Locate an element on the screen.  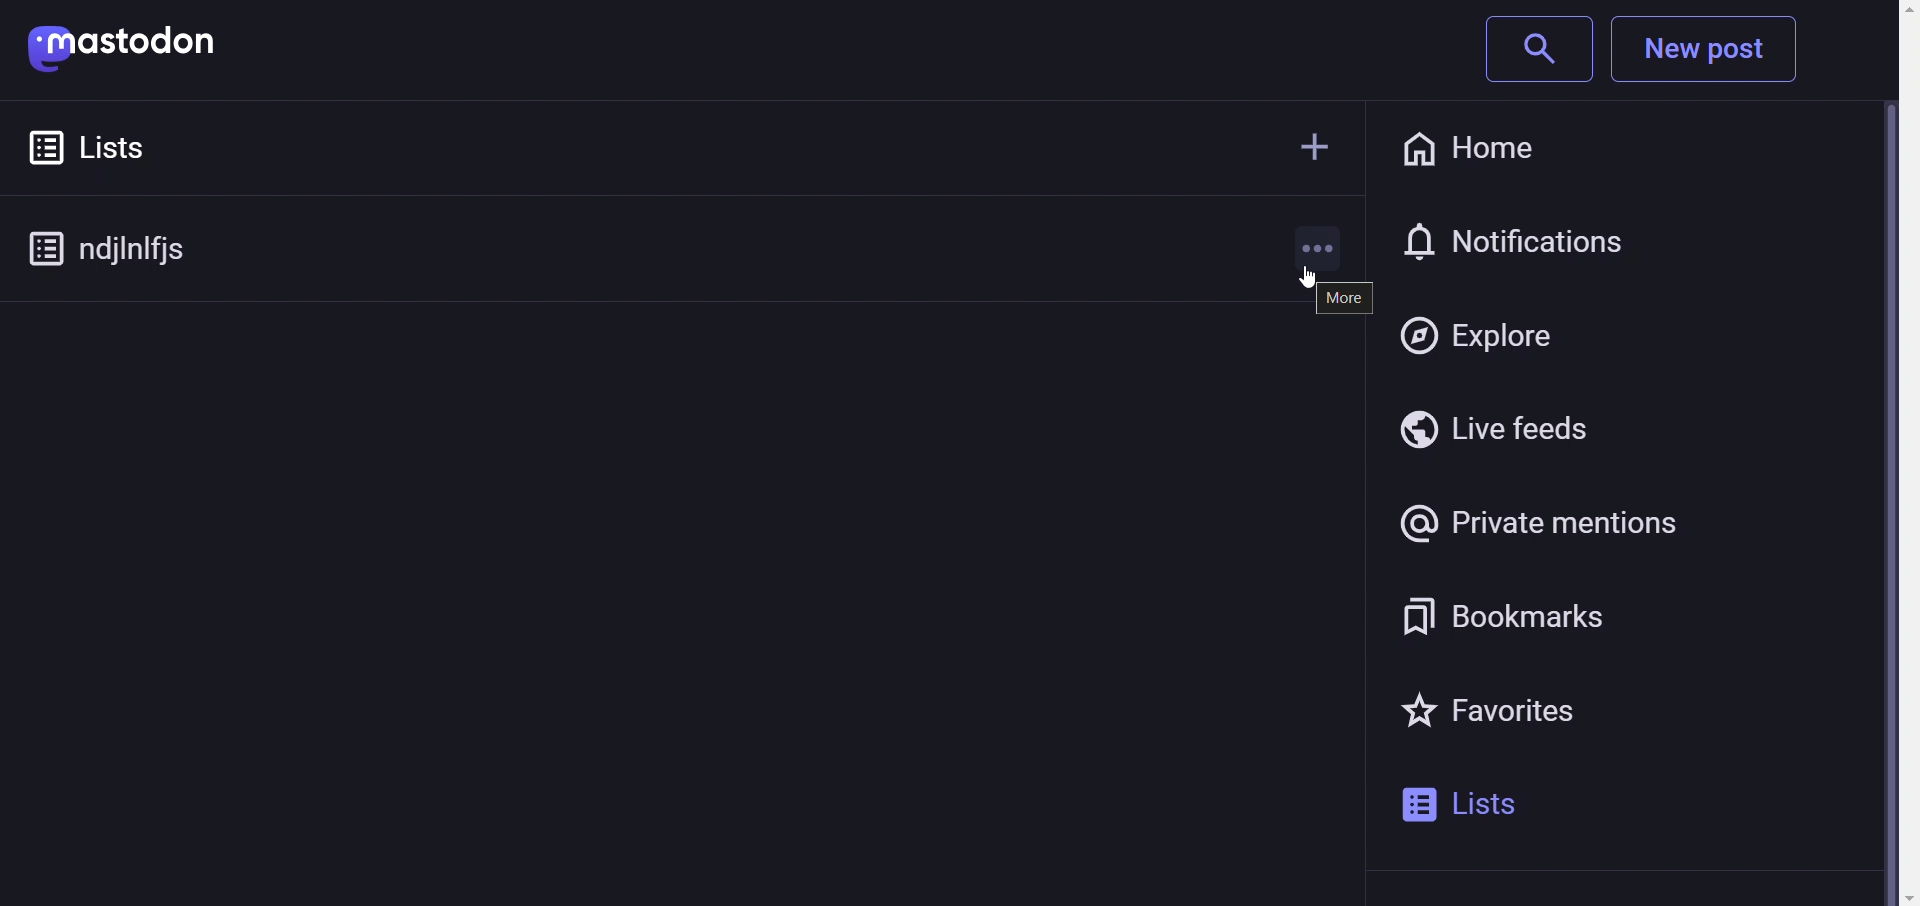
mastodon is located at coordinates (158, 47).